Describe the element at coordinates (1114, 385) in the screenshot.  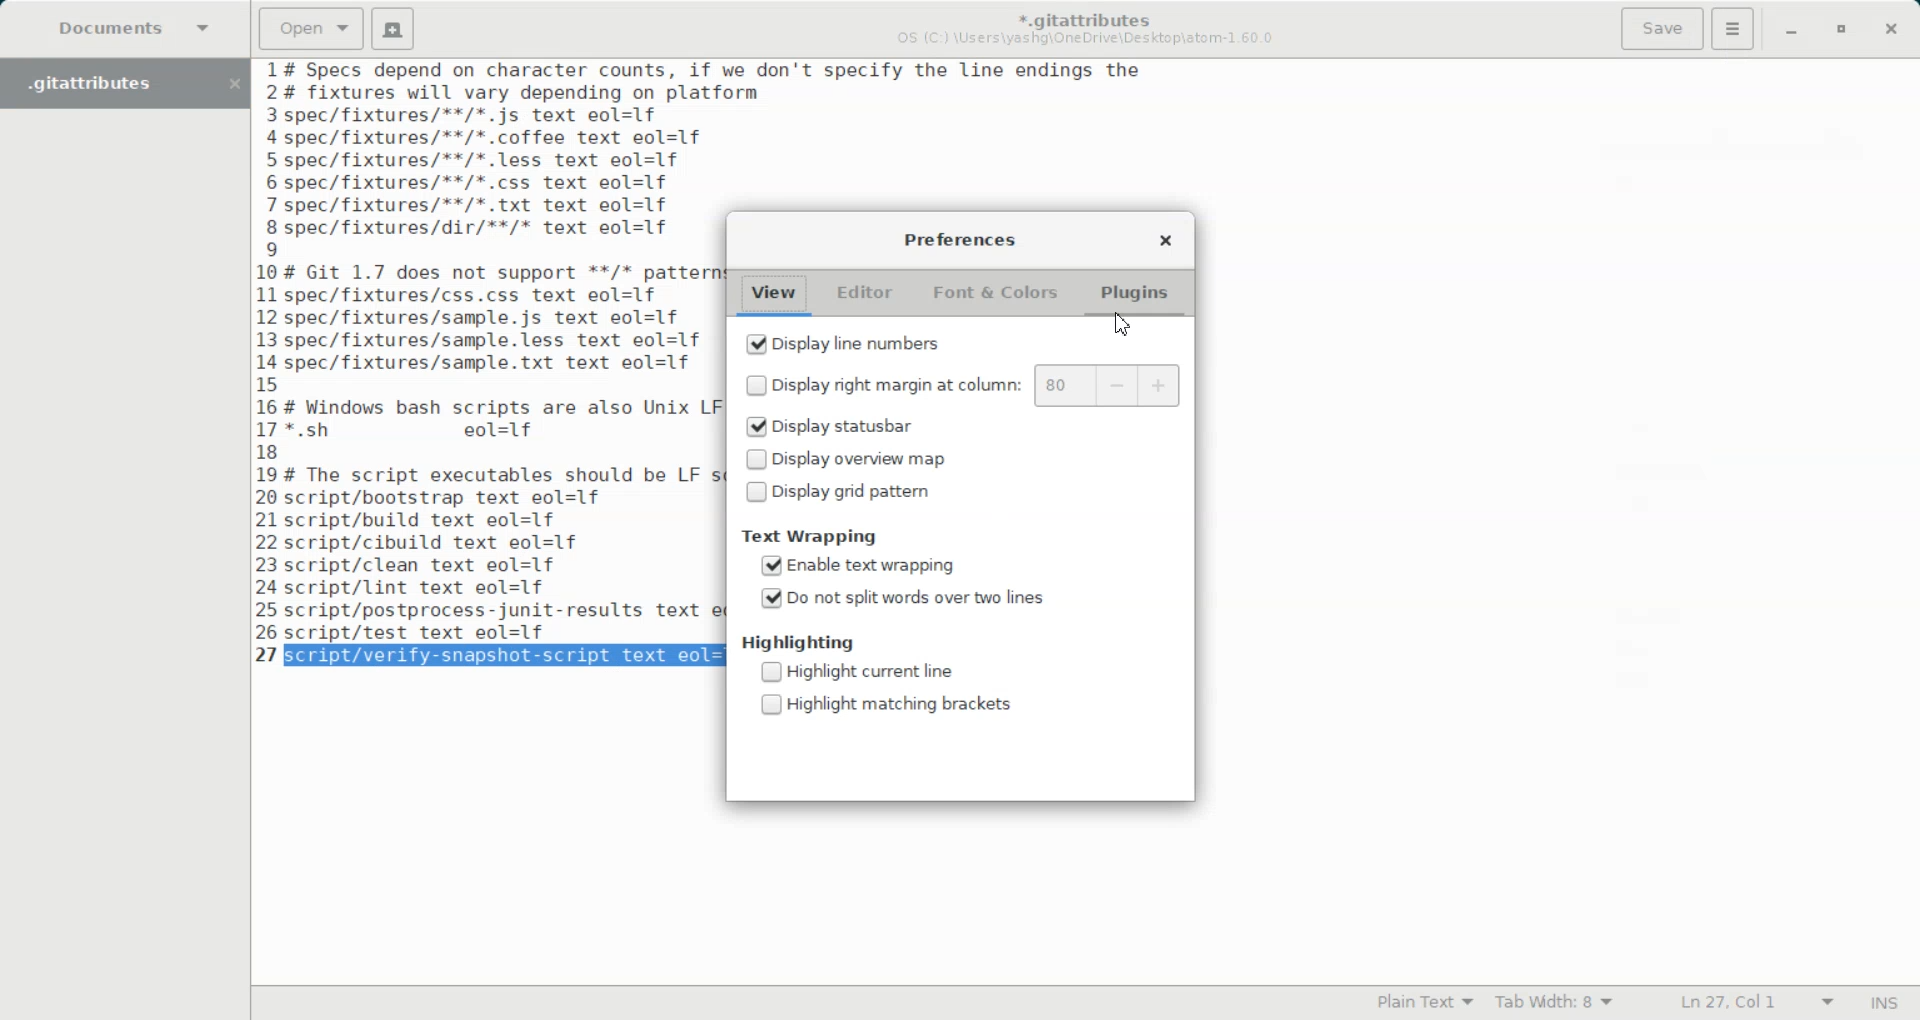
I see `decrease margin` at that location.